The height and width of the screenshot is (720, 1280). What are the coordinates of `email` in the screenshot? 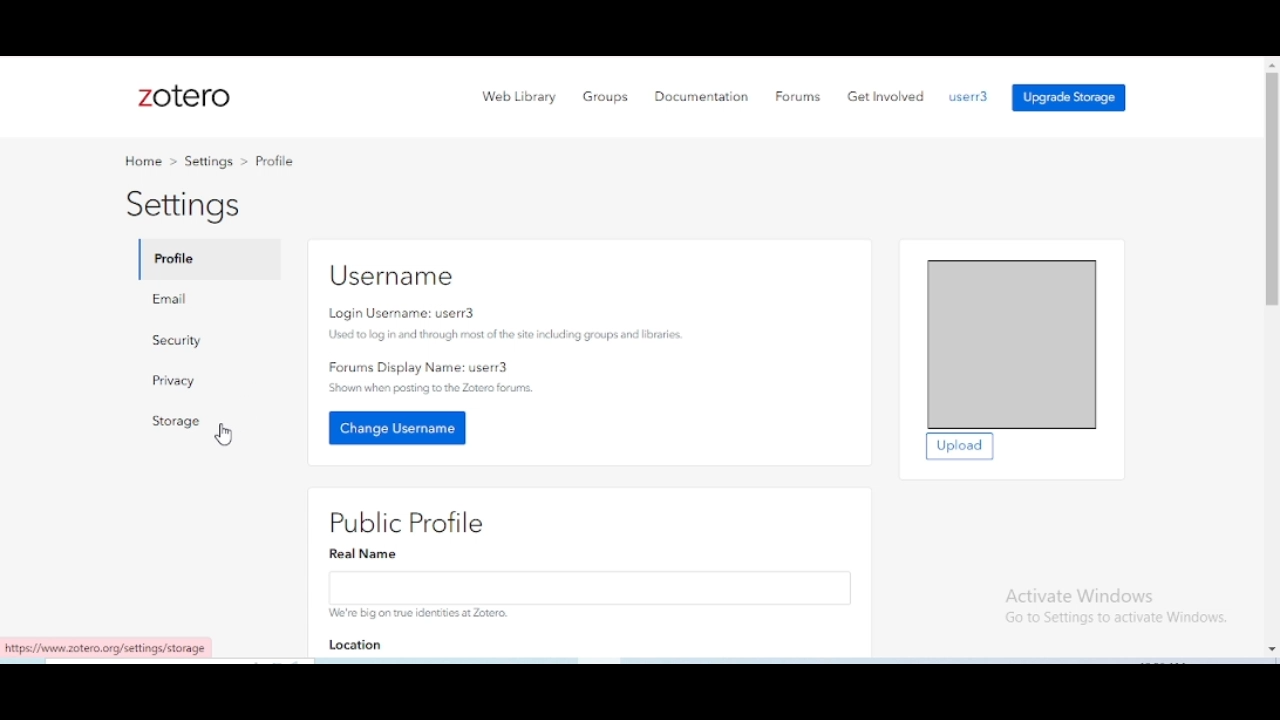 It's located at (170, 299).